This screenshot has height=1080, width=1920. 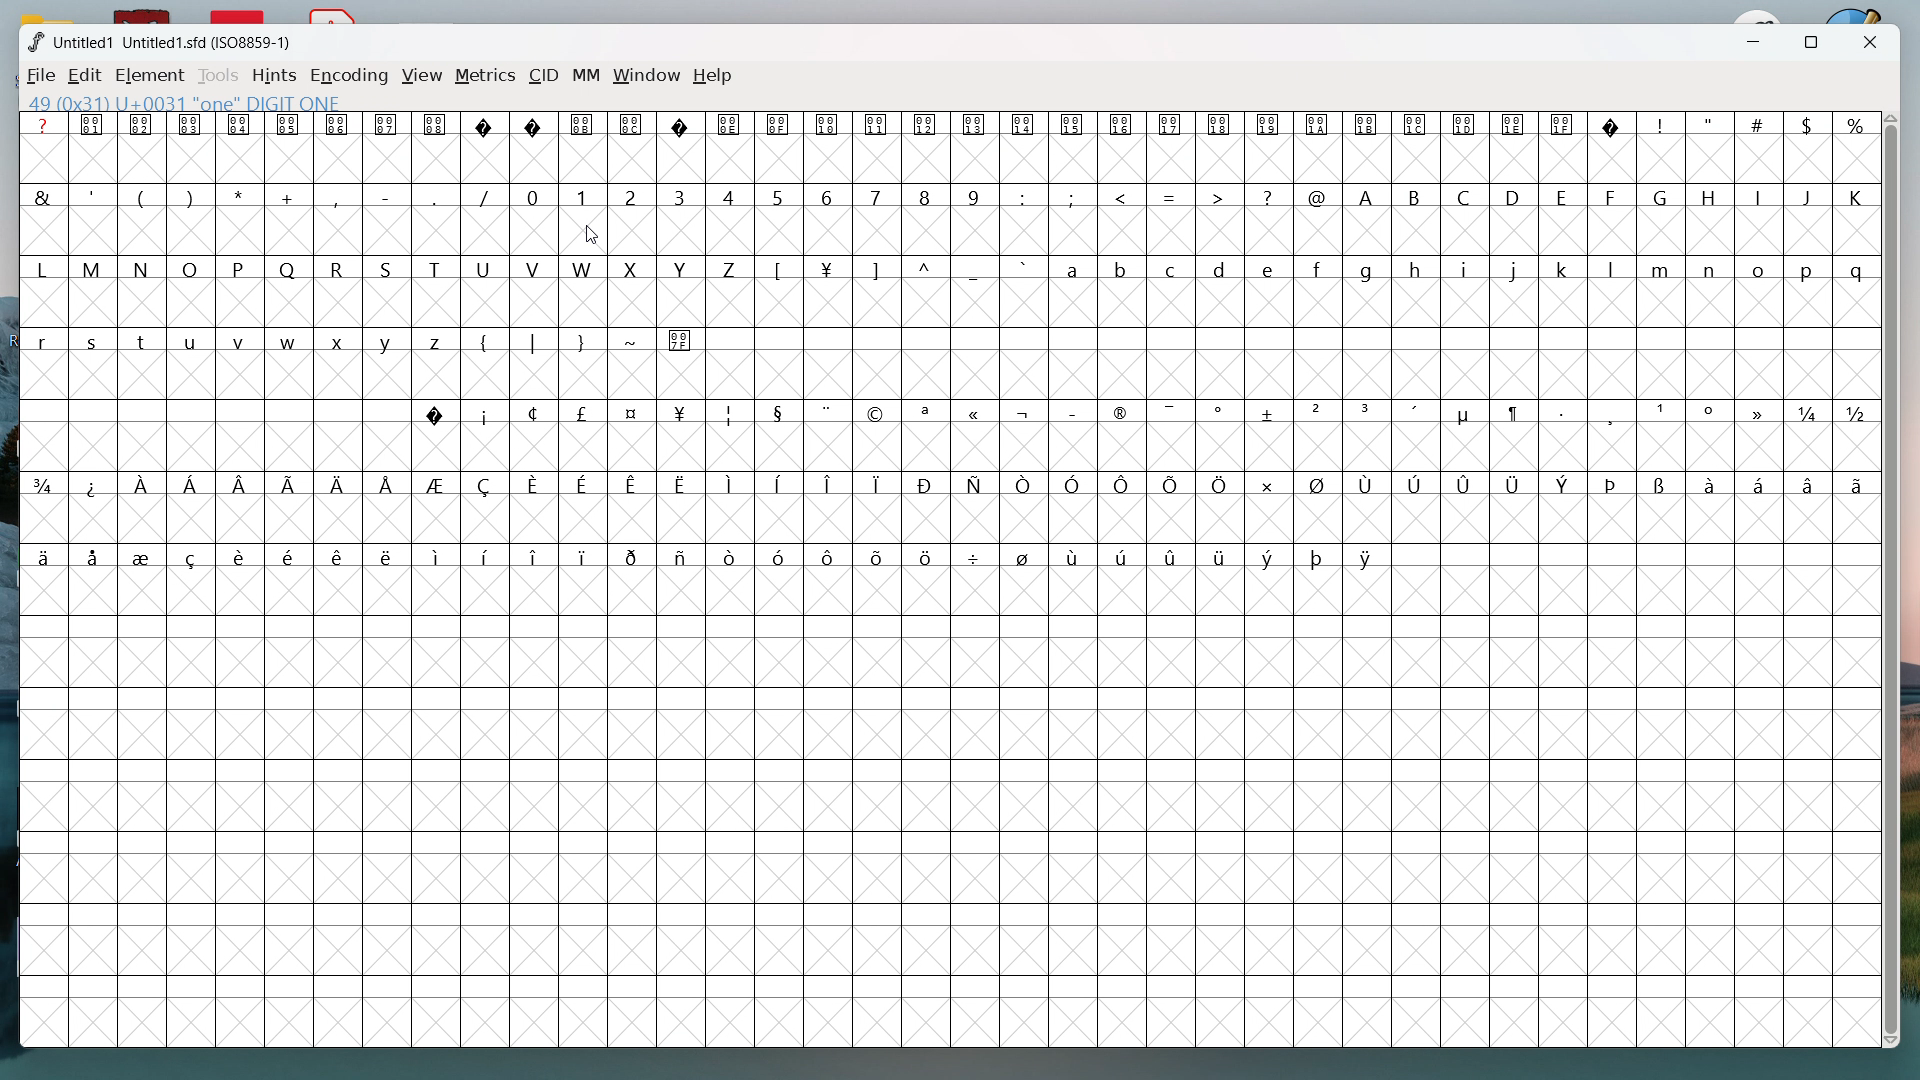 What do you see at coordinates (928, 268) in the screenshot?
I see `^` at bounding box center [928, 268].